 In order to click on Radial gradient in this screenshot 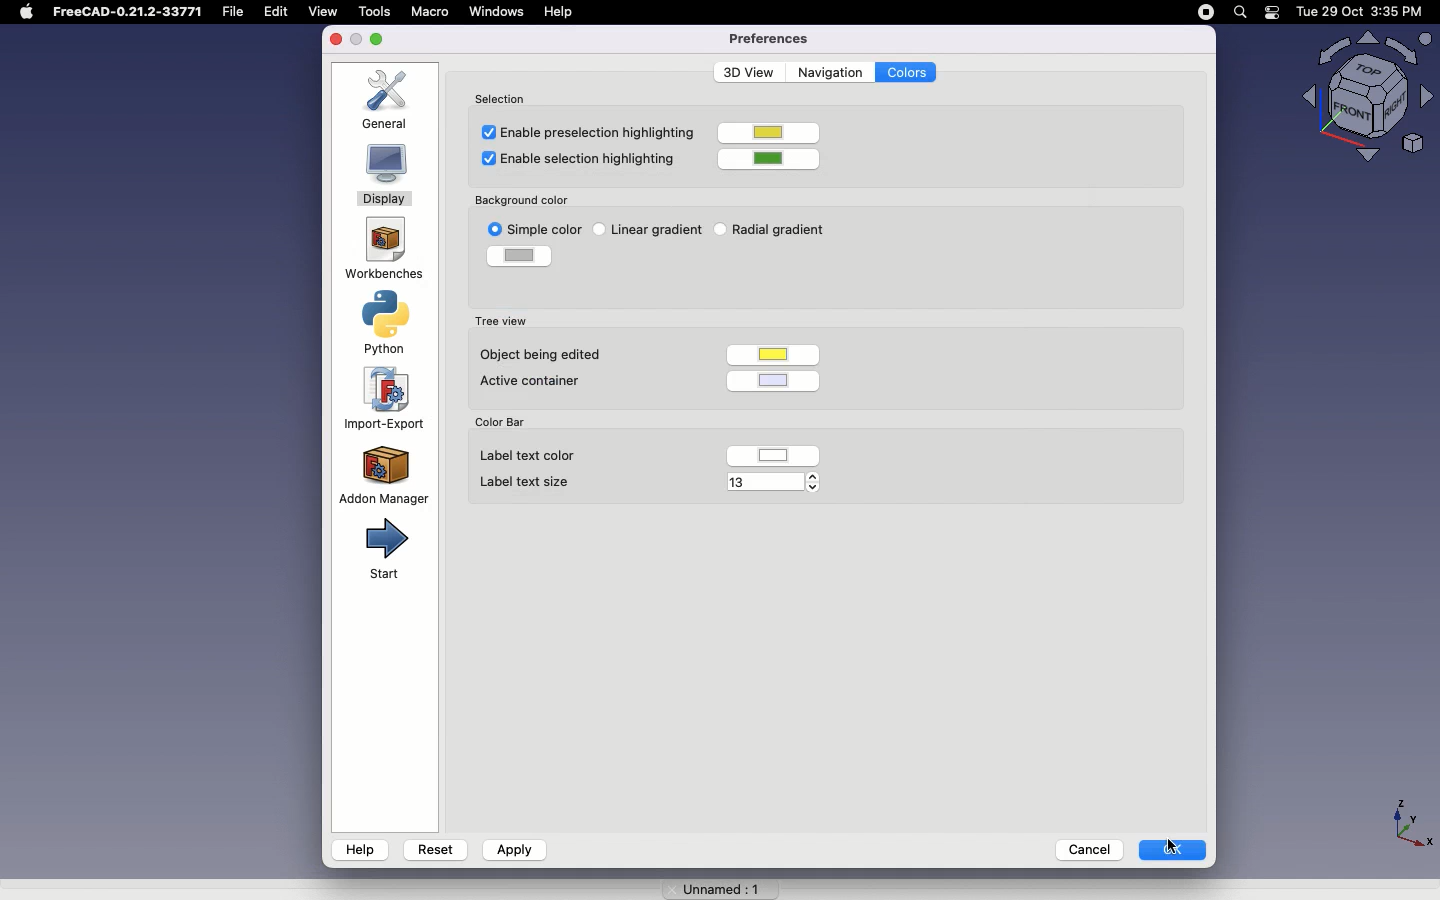, I will do `click(778, 231)`.